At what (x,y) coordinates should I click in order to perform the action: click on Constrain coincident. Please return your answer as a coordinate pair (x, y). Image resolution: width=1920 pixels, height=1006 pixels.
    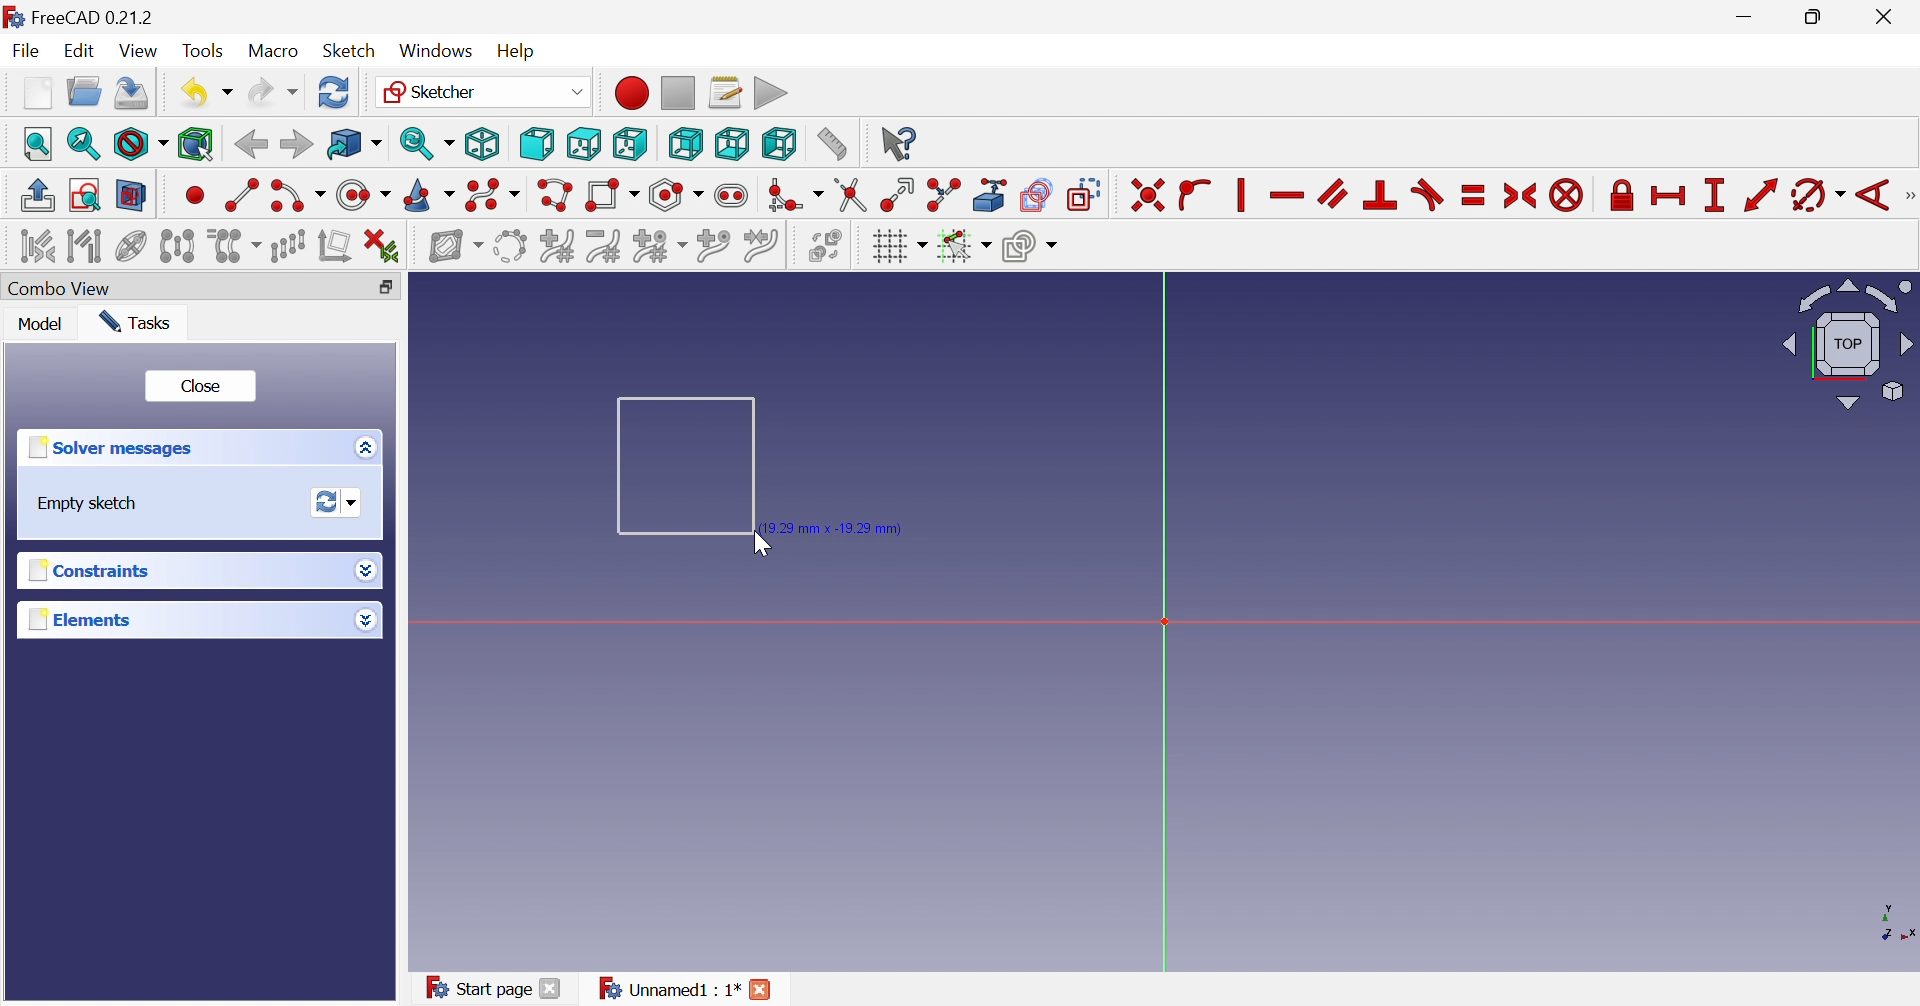
    Looking at the image, I should click on (1147, 196).